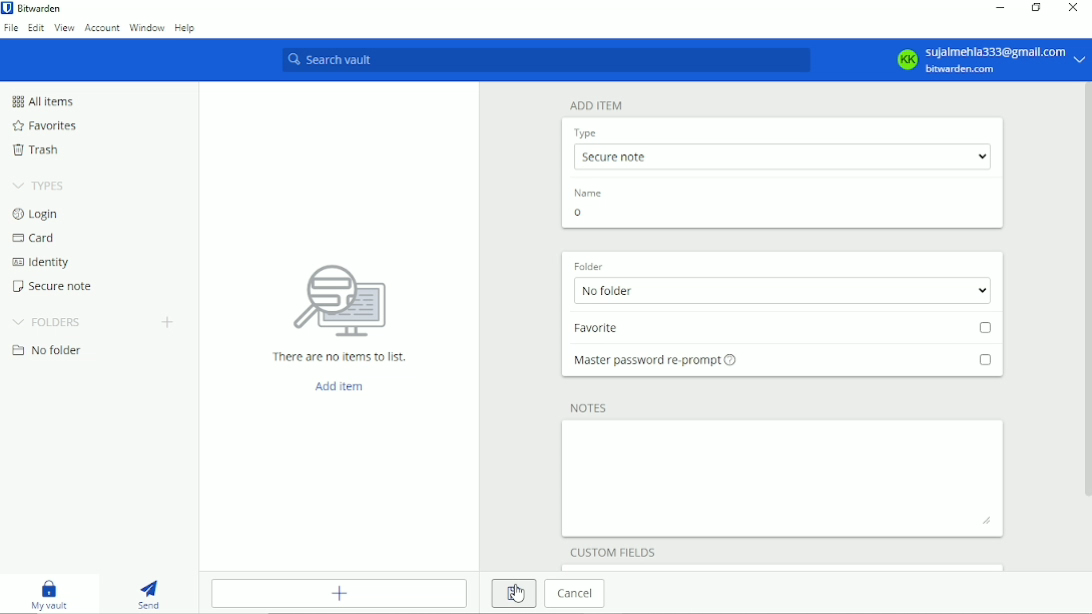  I want to click on Folder, so click(589, 264).